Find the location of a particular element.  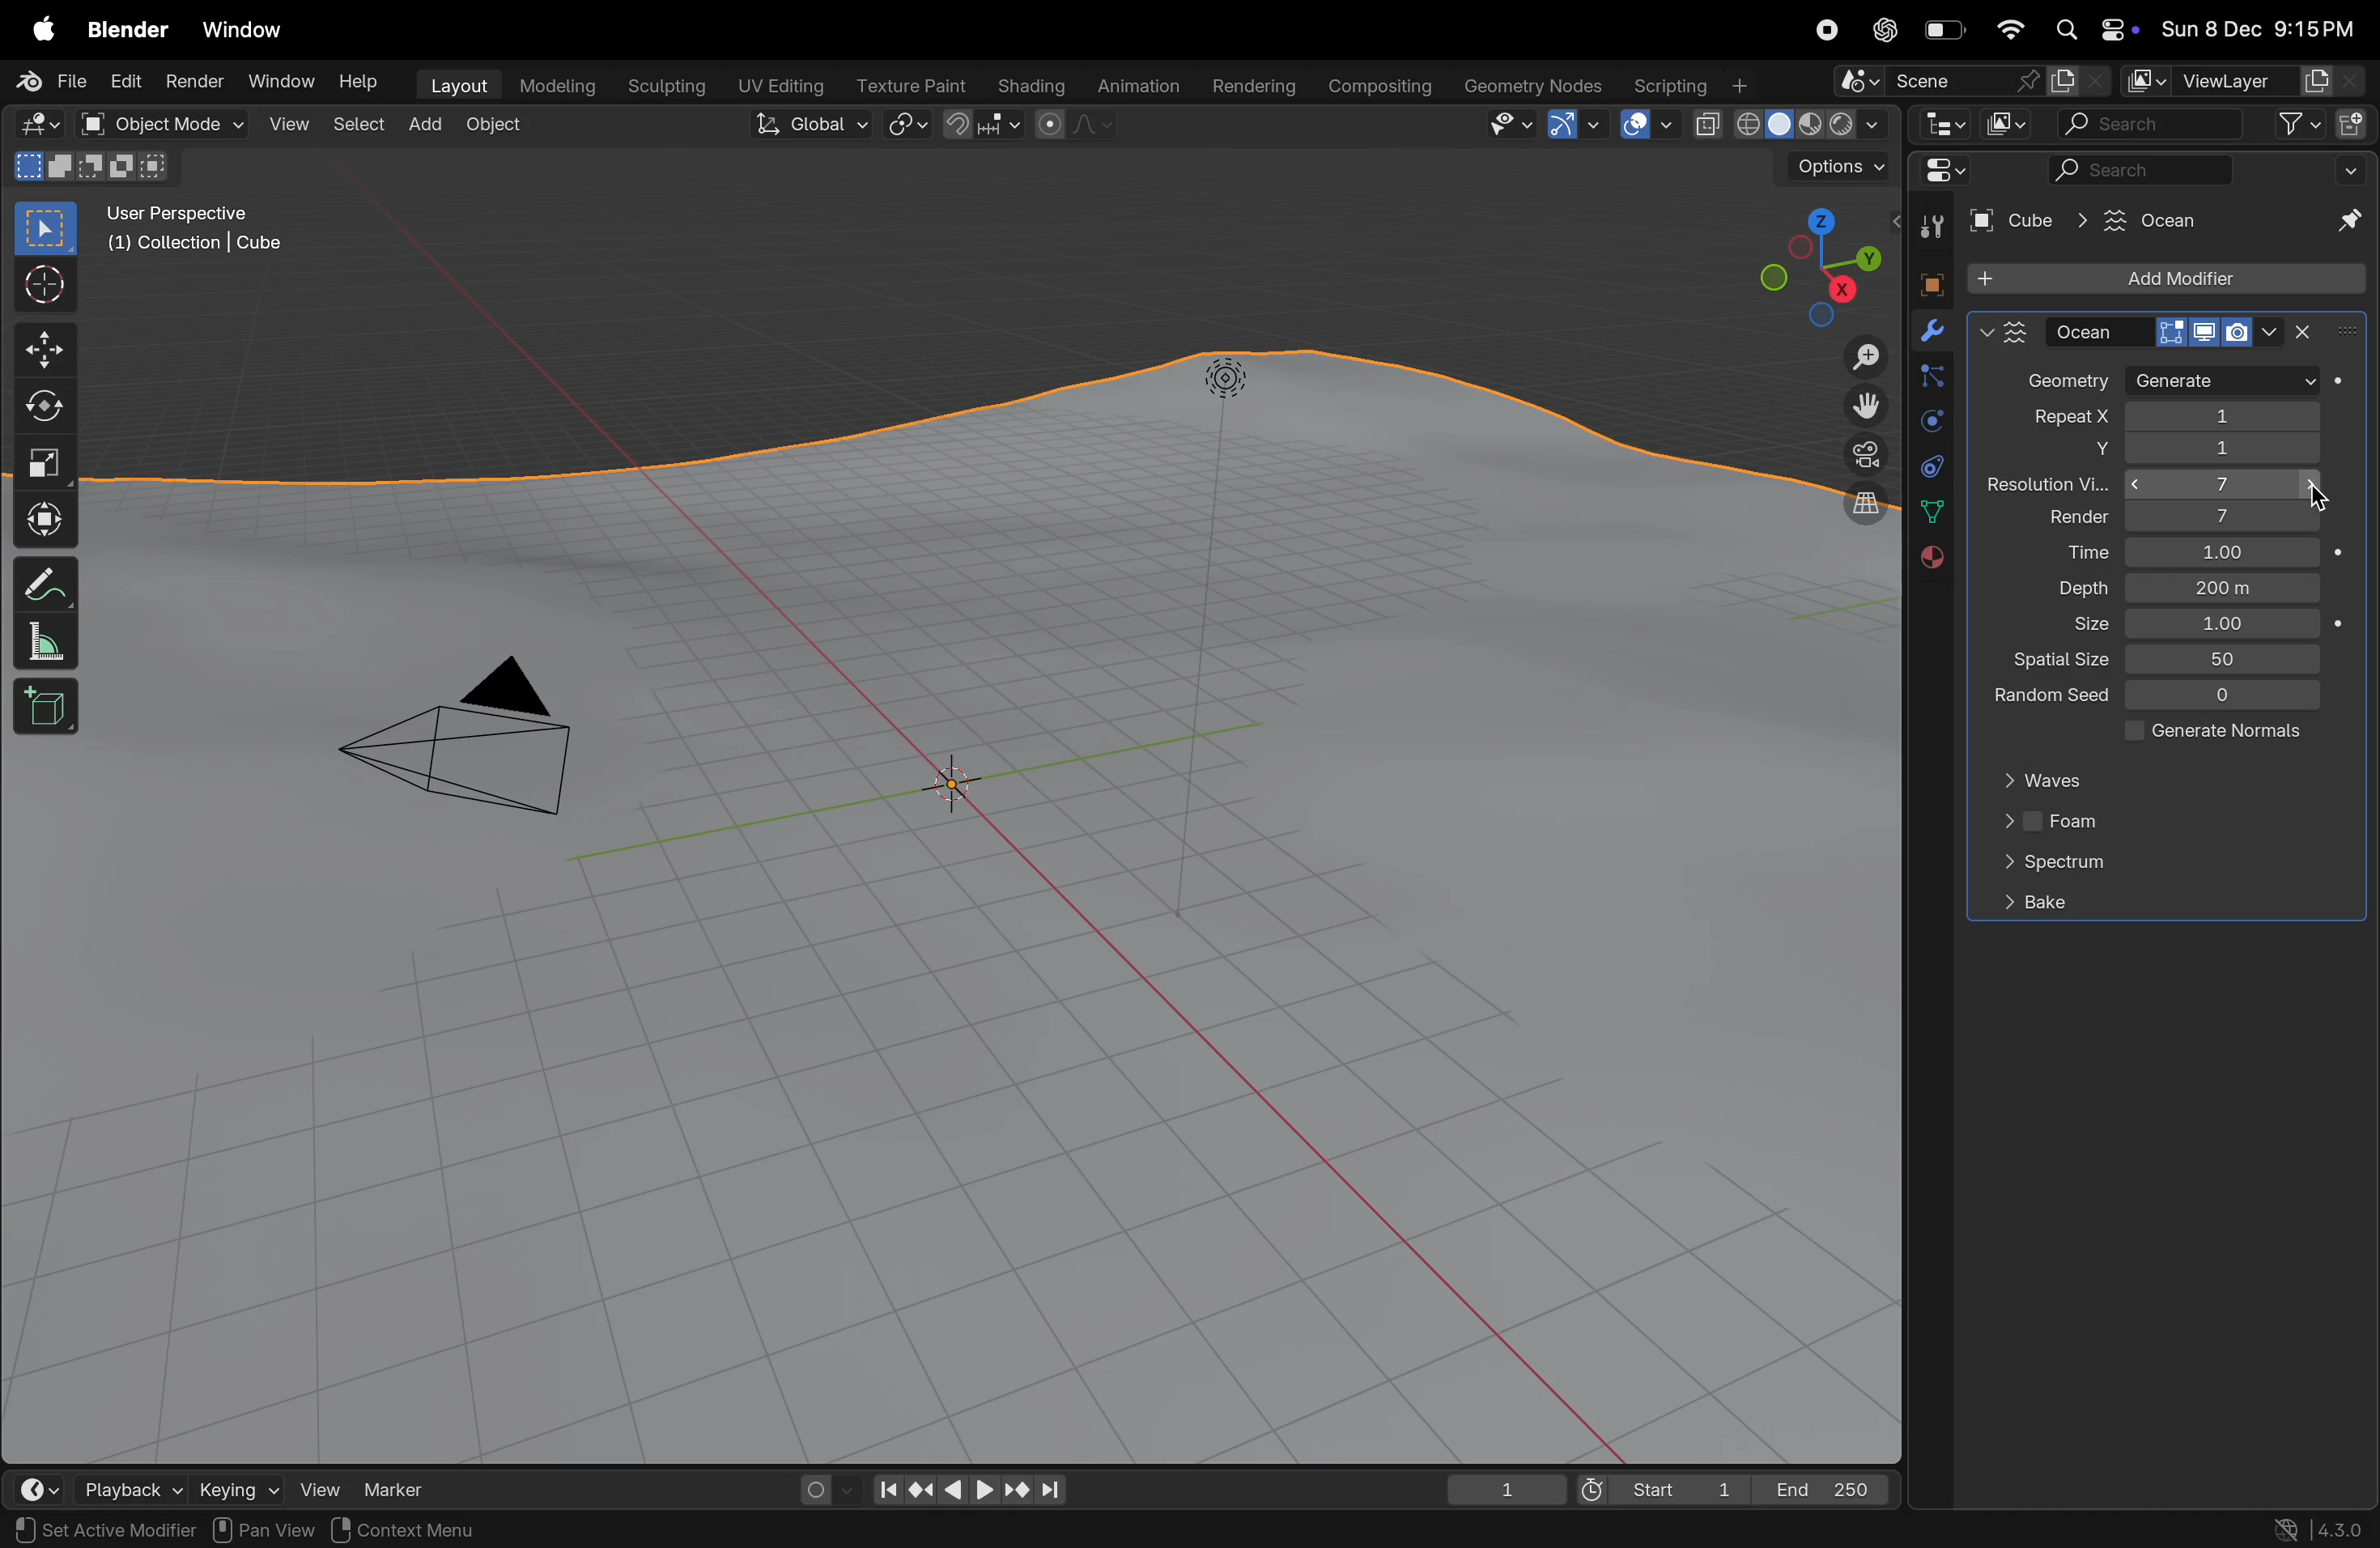

Cube is located at coordinates (2016, 221).